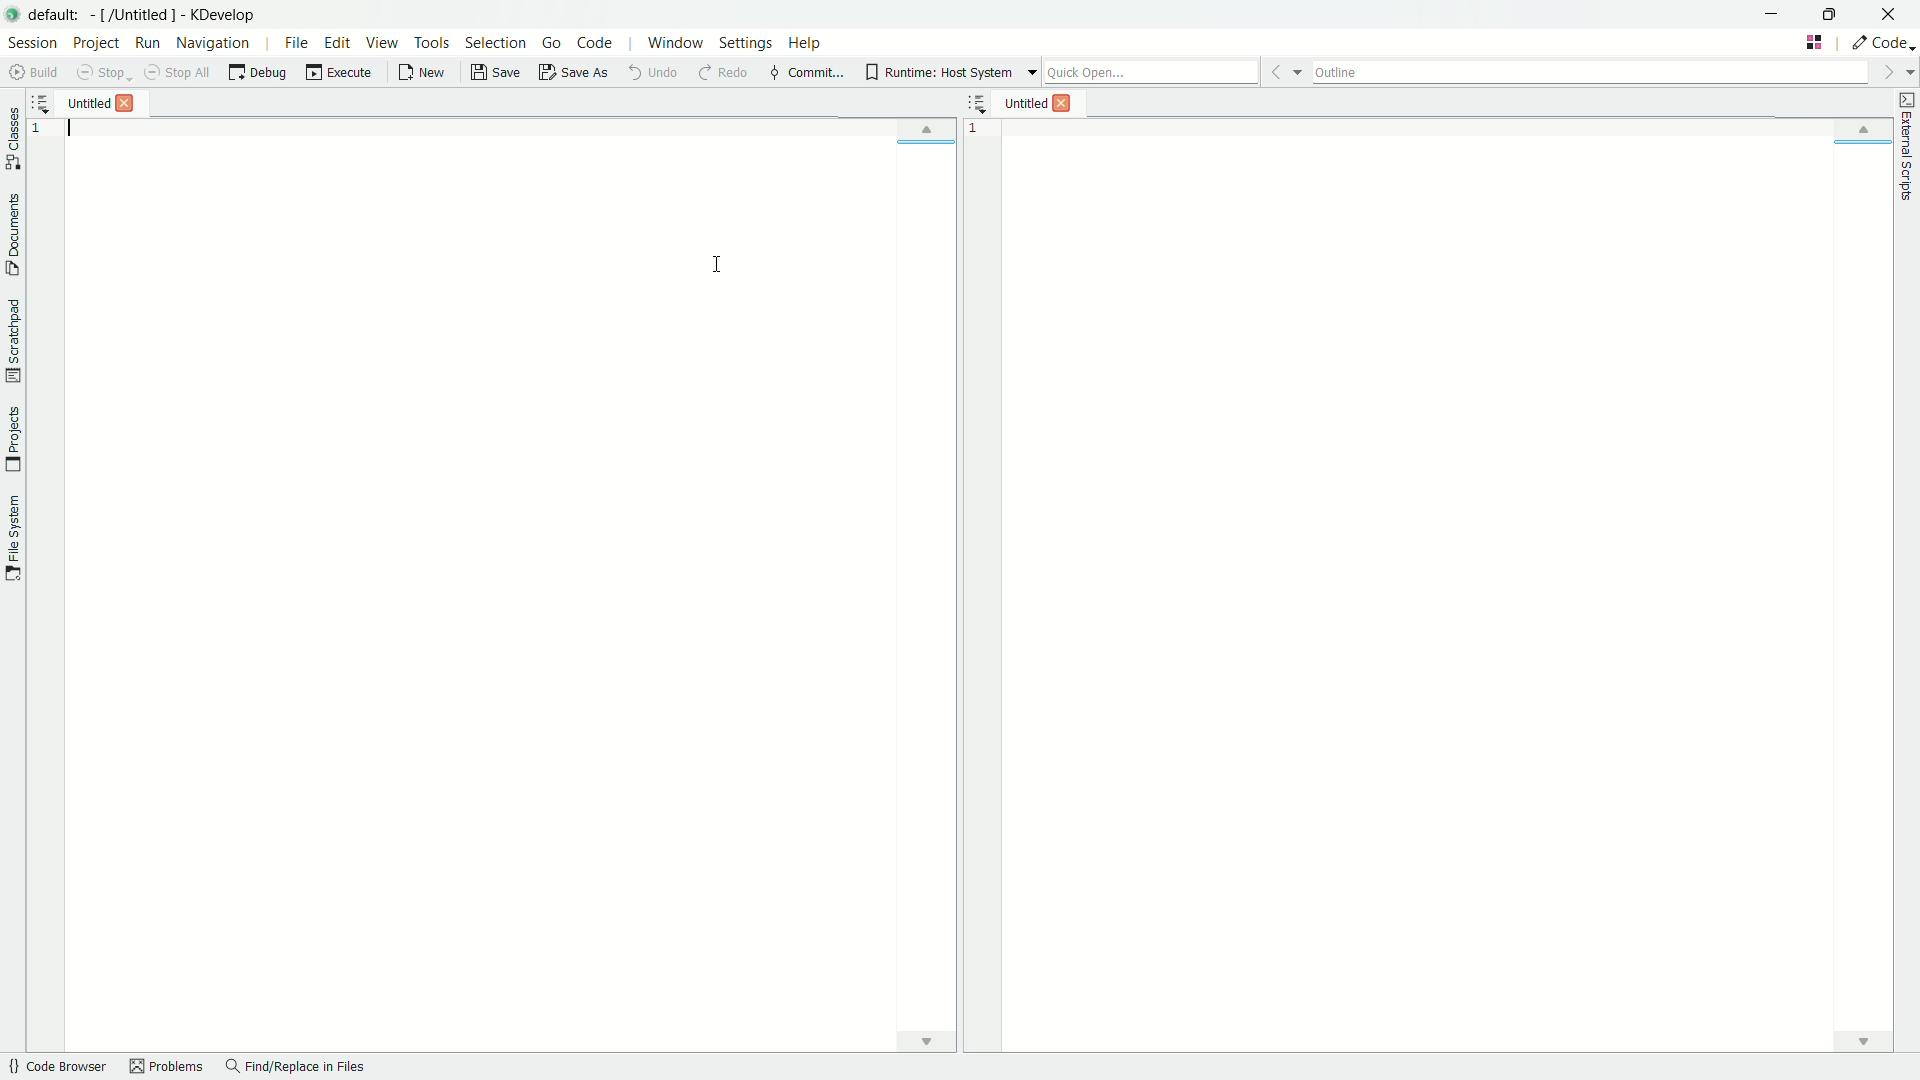 The height and width of the screenshot is (1080, 1920). Describe the element at coordinates (1866, 137) in the screenshot. I see `up` at that location.